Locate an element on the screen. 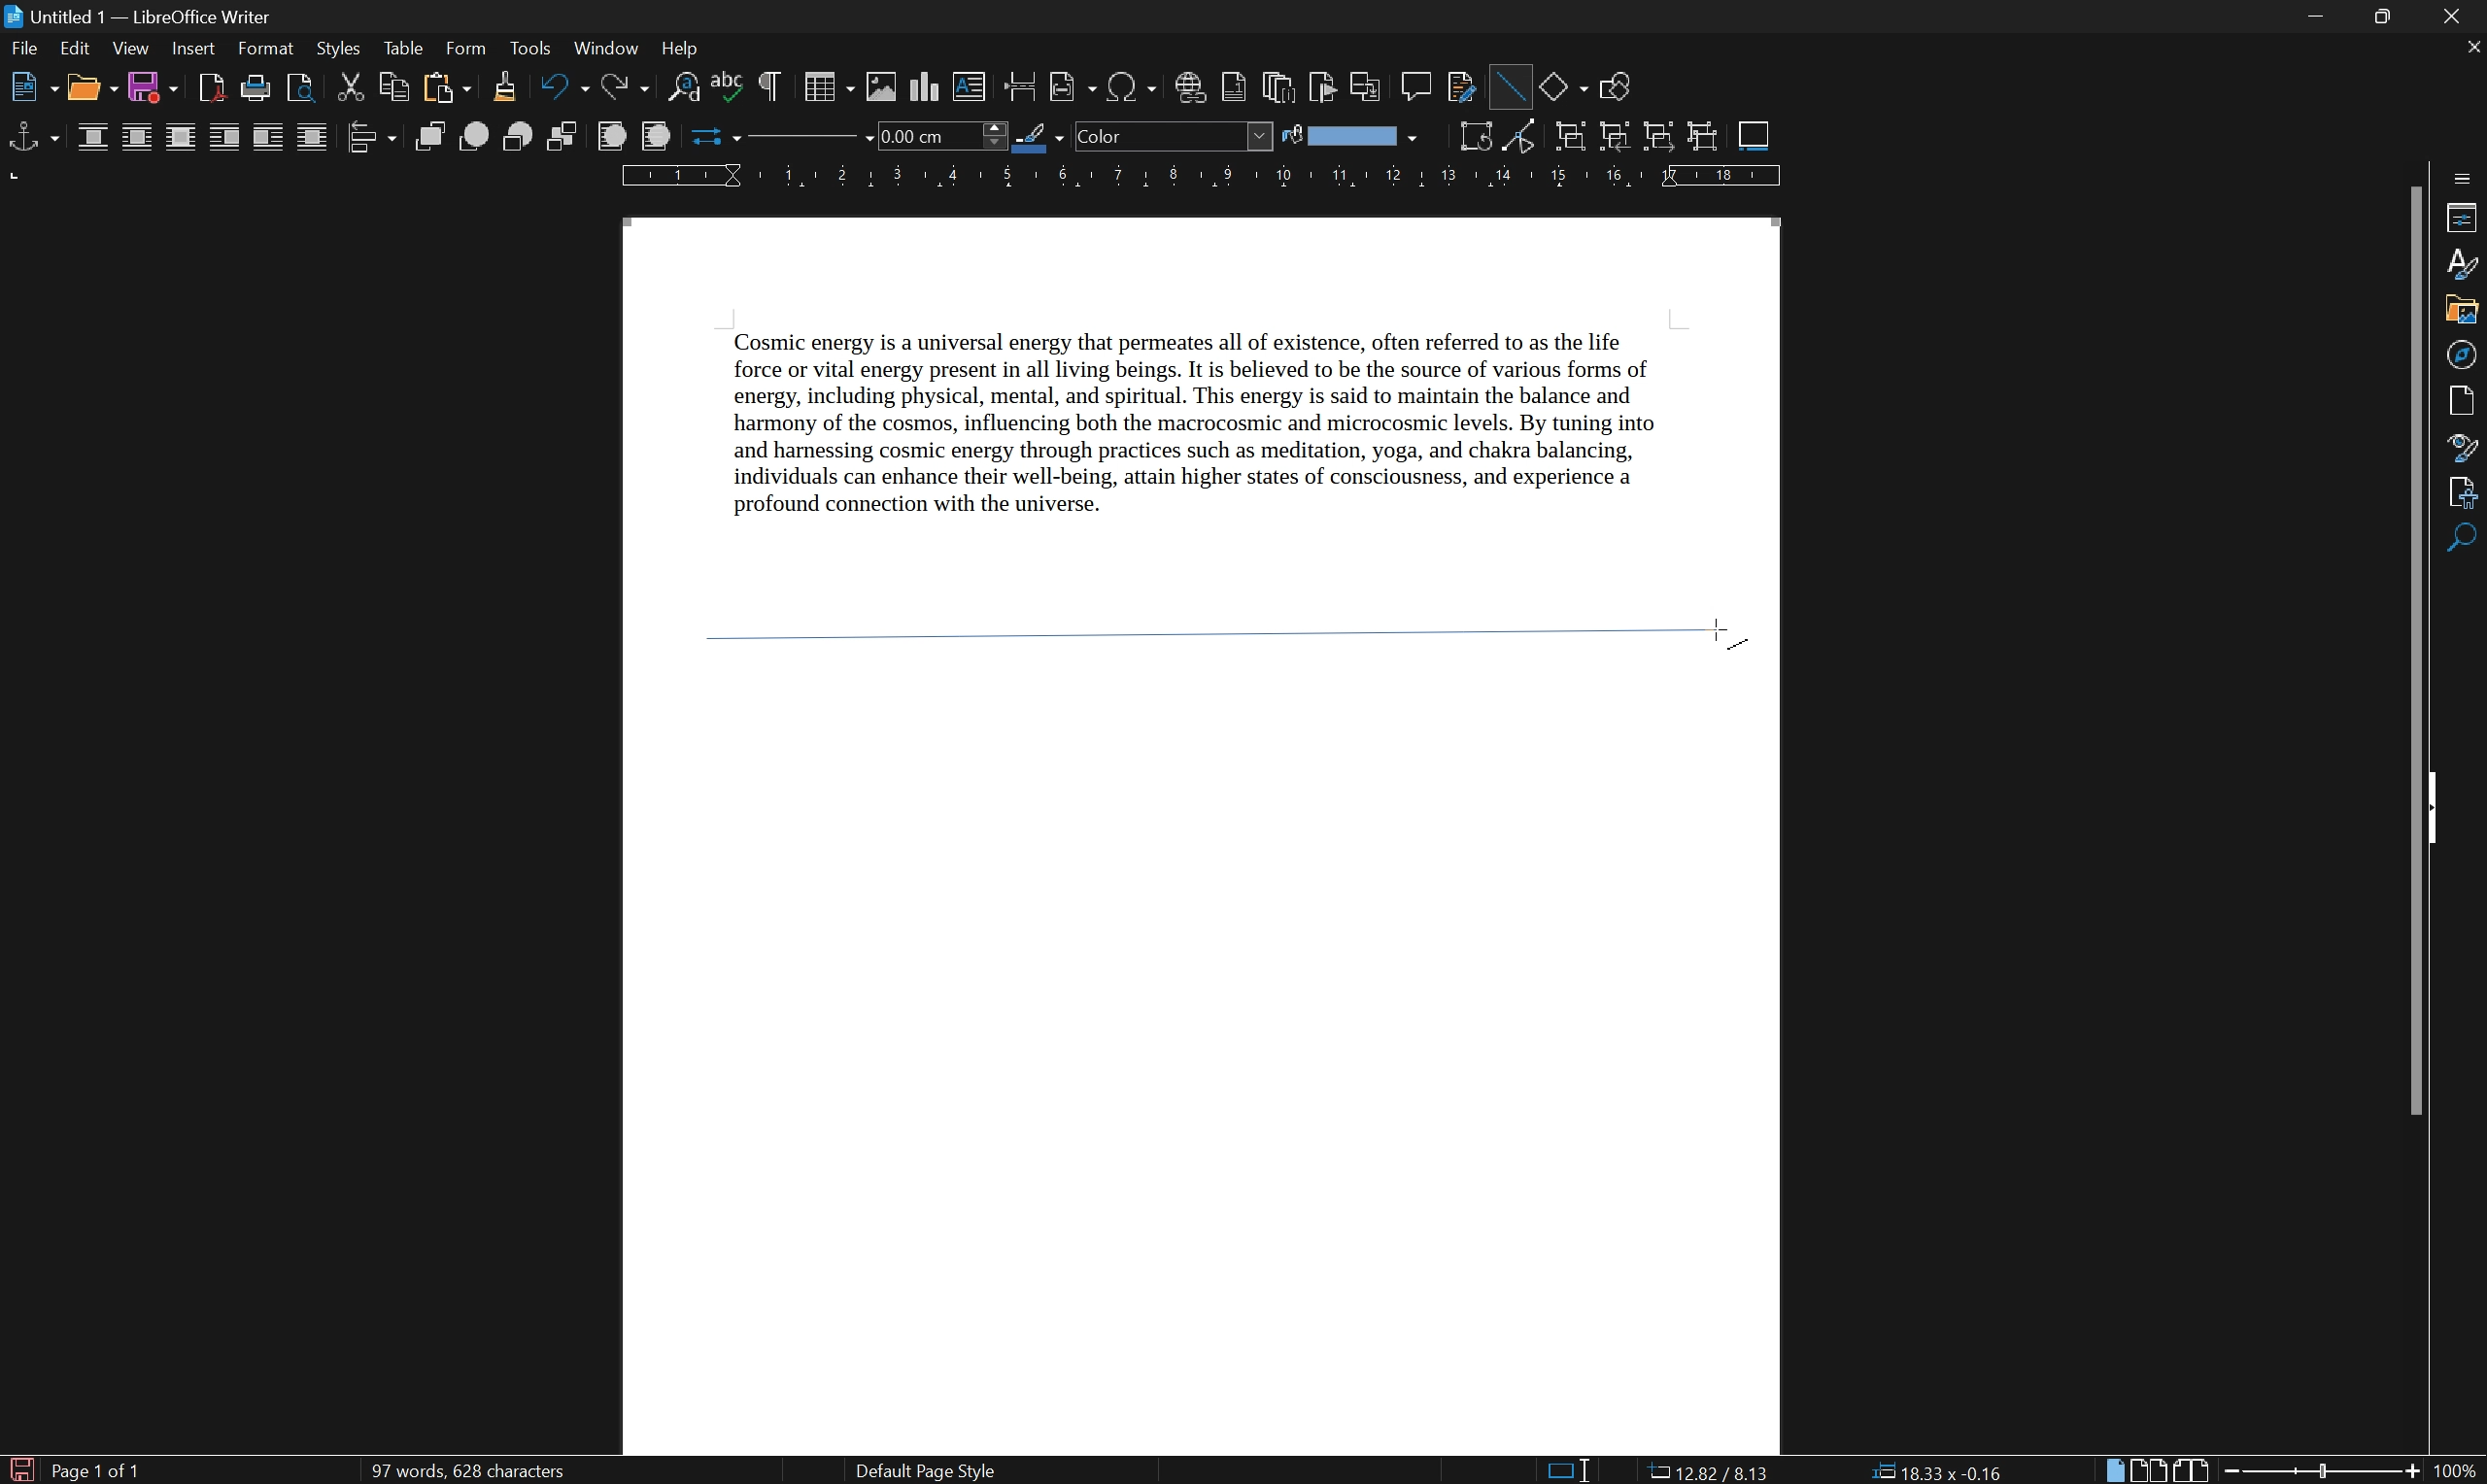 The image size is (2487, 1484). undo is located at coordinates (566, 88).